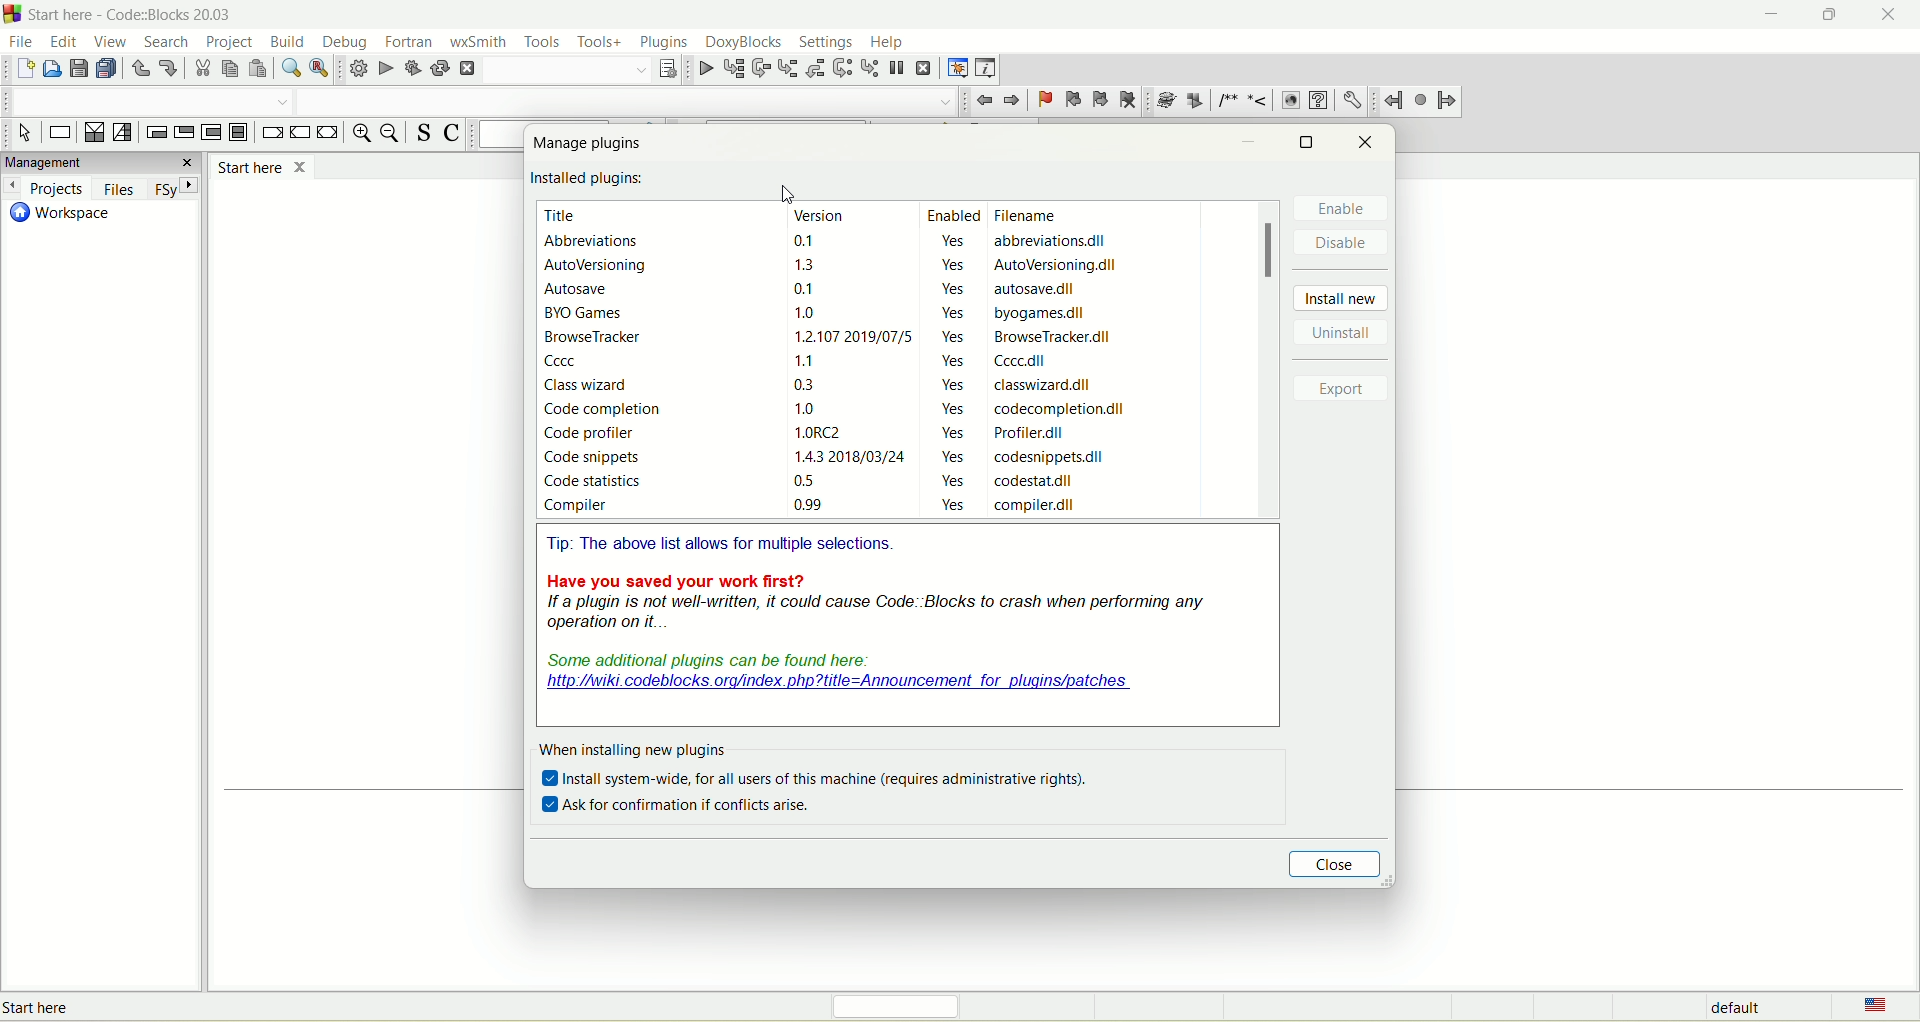 Image resolution: width=1920 pixels, height=1022 pixels. What do you see at coordinates (760, 68) in the screenshot?
I see `next line` at bounding box center [760, 68].